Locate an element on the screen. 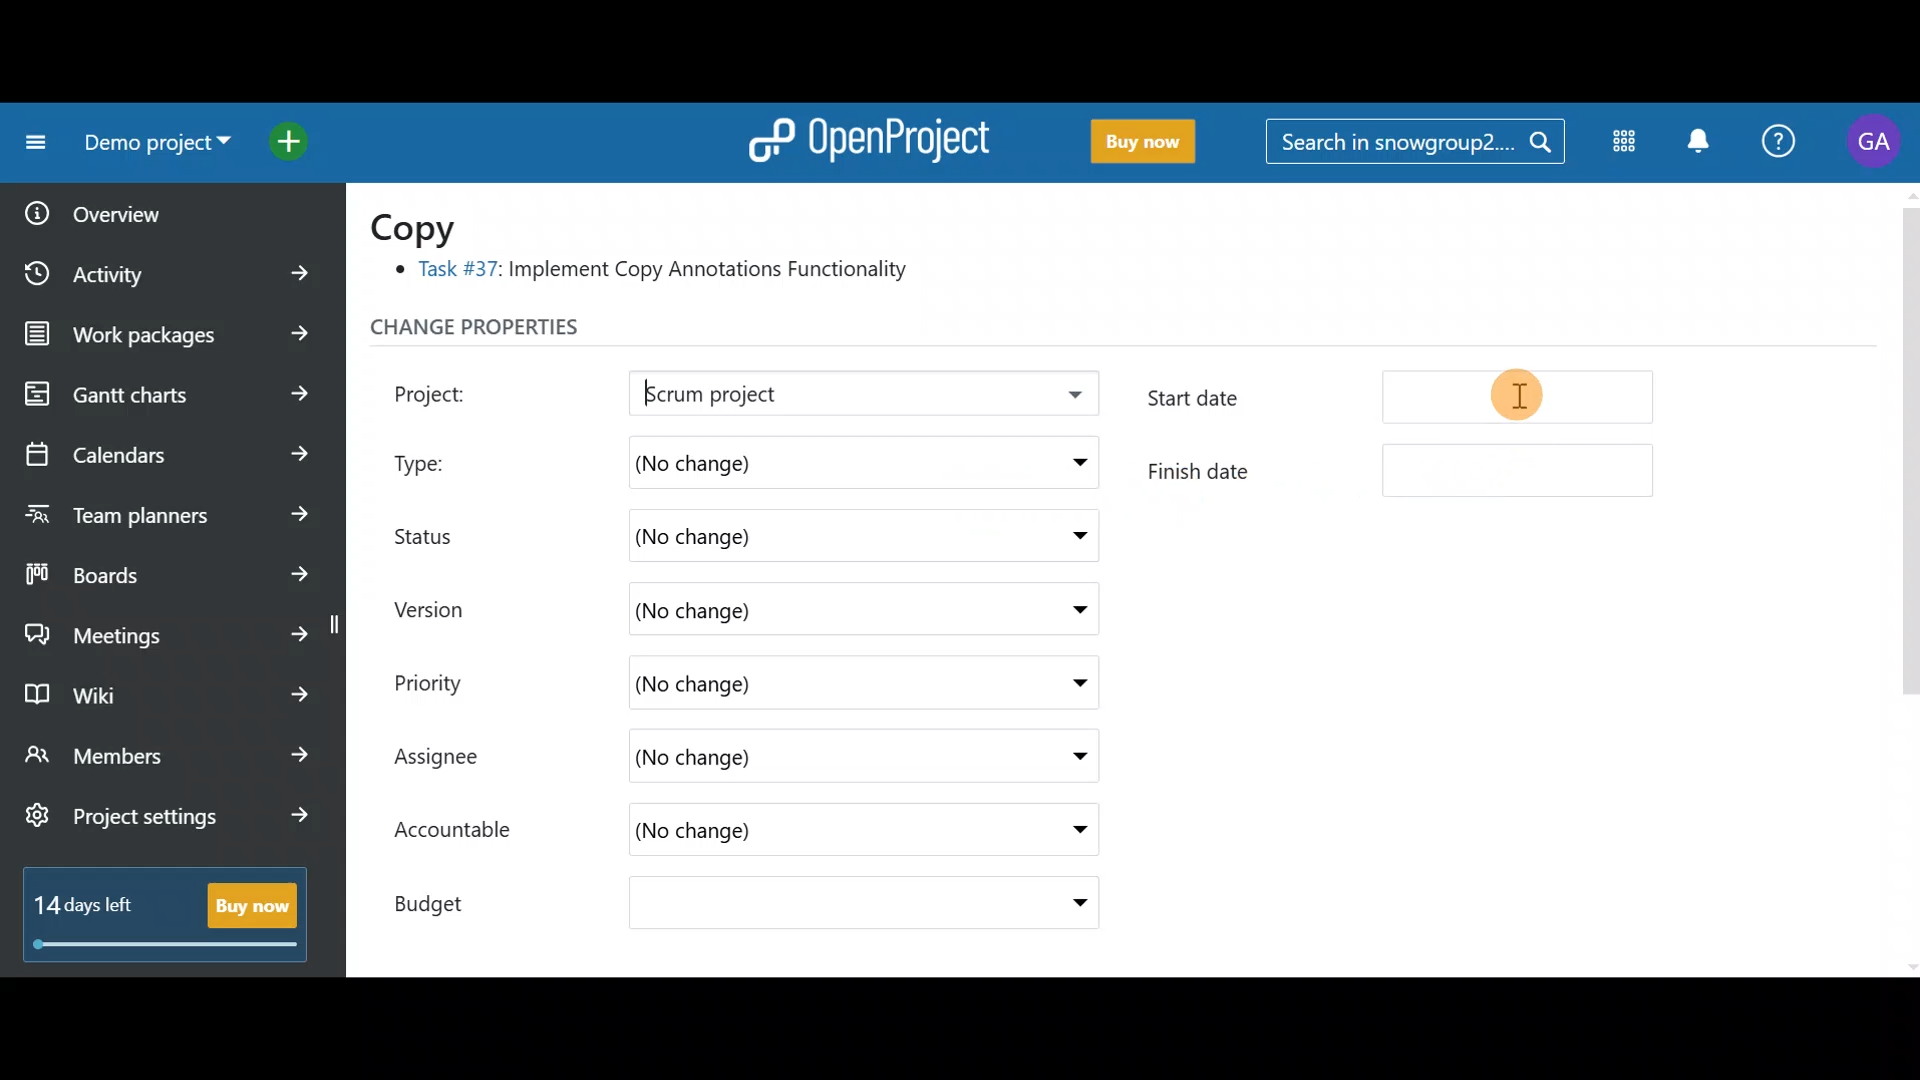  Boards is located at coordinates (169, 568).